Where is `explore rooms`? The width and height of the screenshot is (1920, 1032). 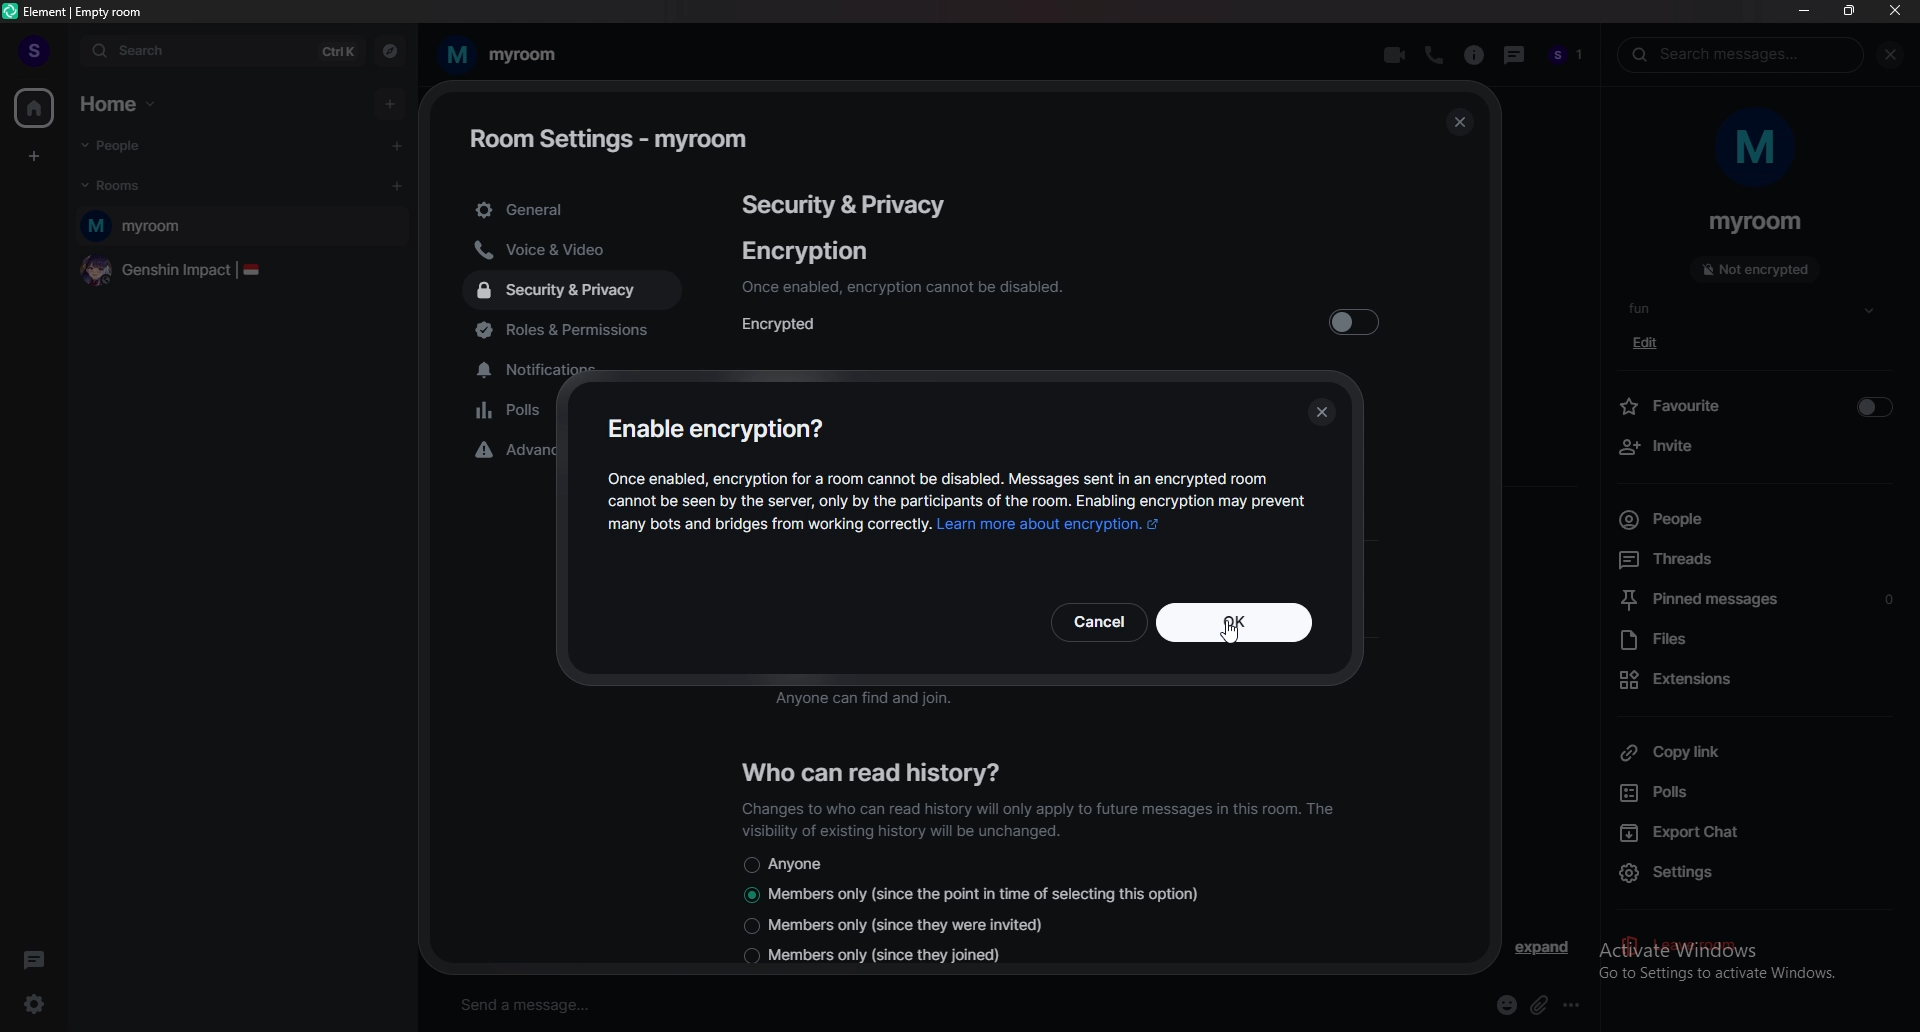 explore rooms is located at coordinates (390, 51).